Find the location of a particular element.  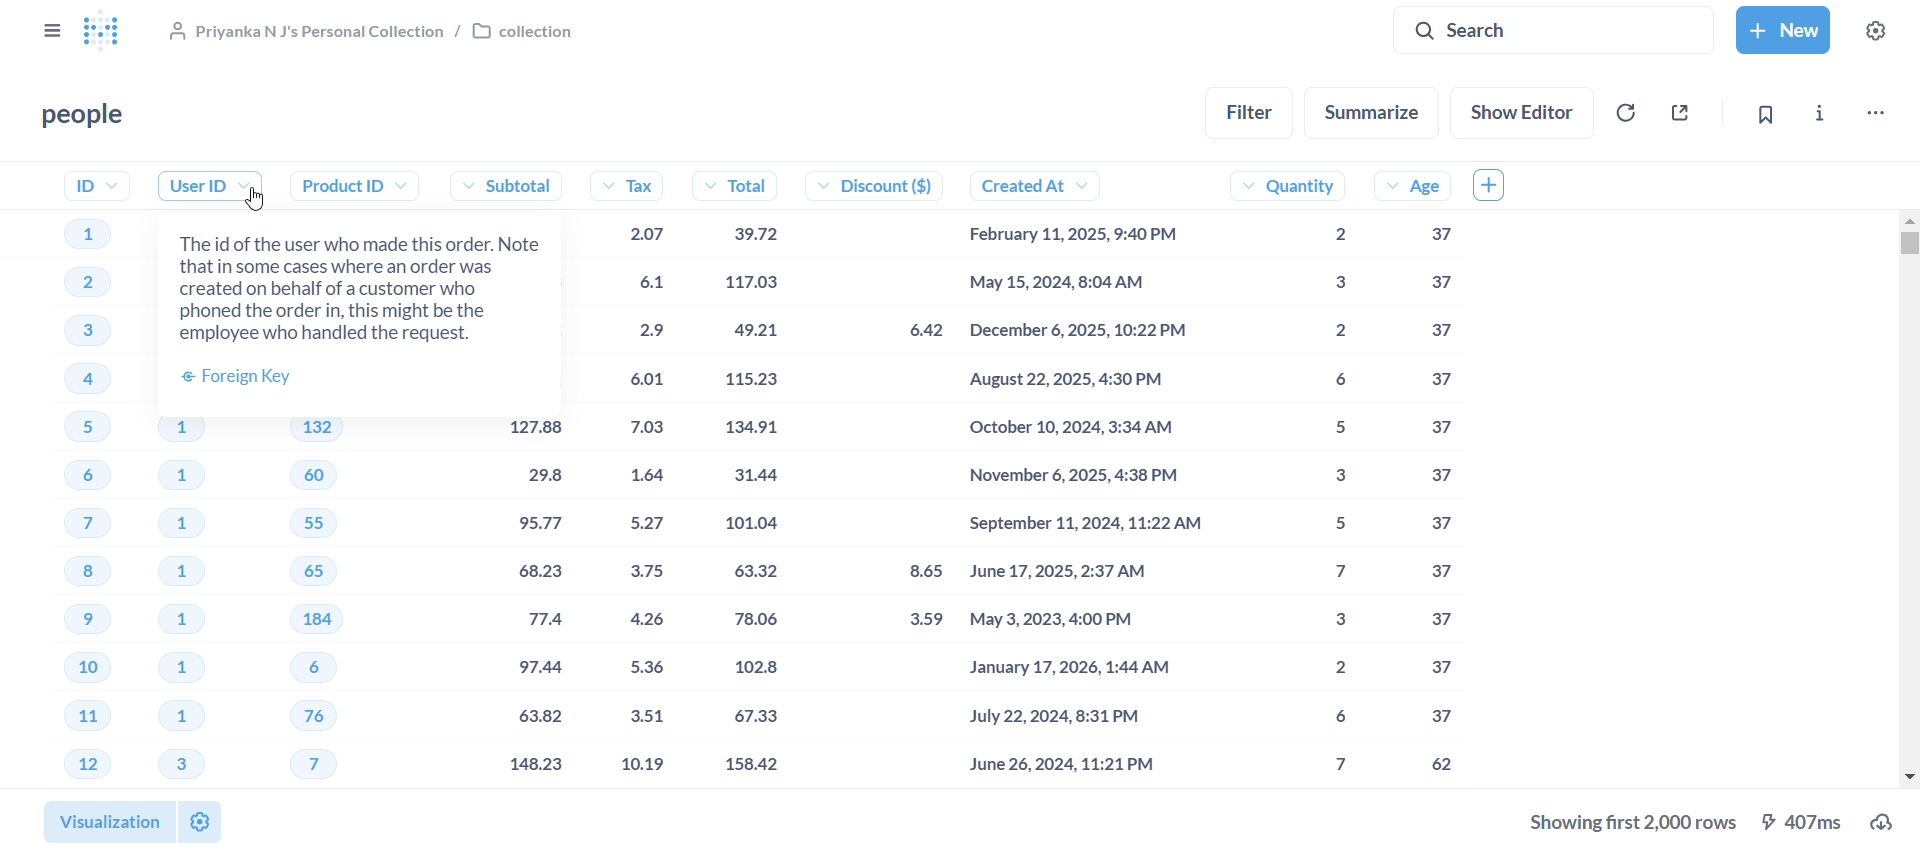

created at is located at coordinates (1099, 476).